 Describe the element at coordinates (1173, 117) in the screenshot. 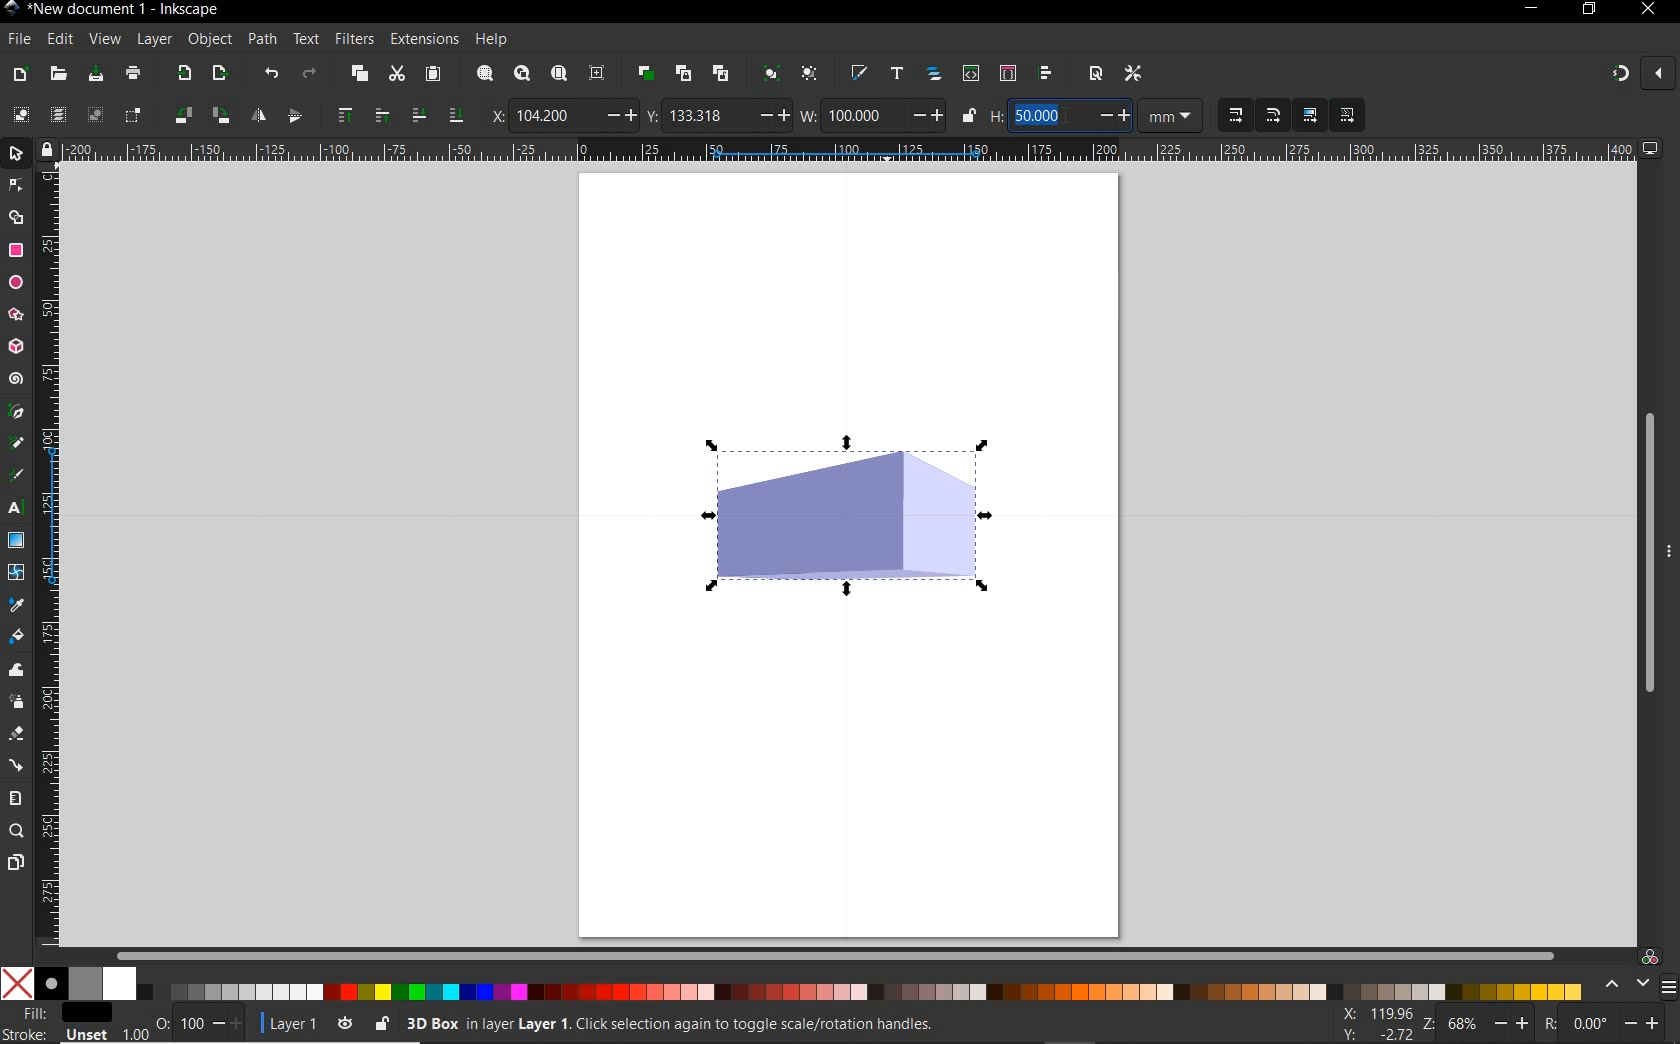

I see `measurement` at that location.